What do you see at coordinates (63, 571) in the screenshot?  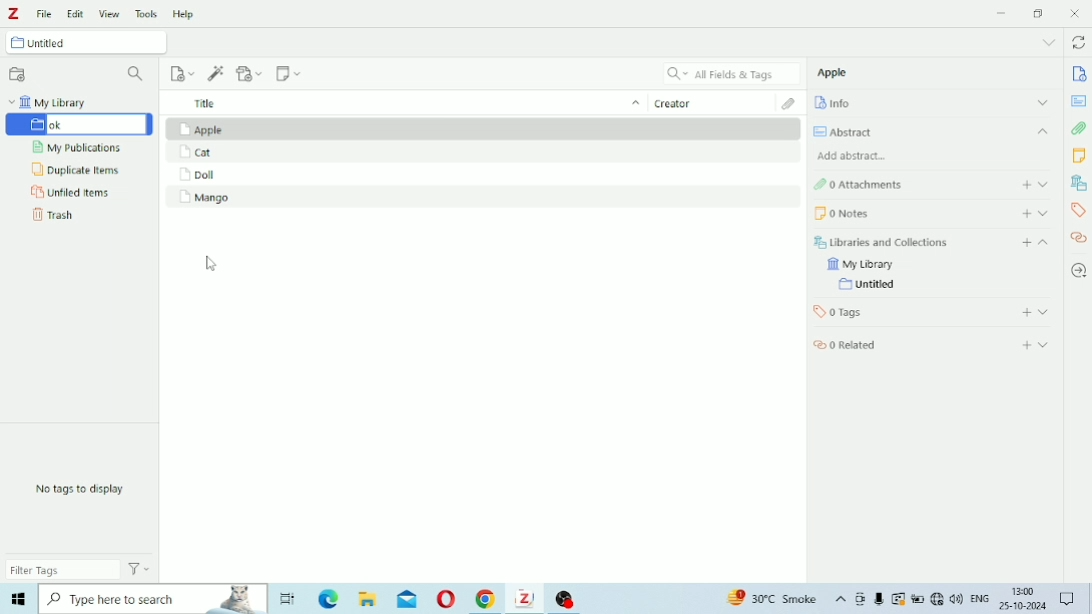 I see `Filter Tags` at bounding box center [63, 571].